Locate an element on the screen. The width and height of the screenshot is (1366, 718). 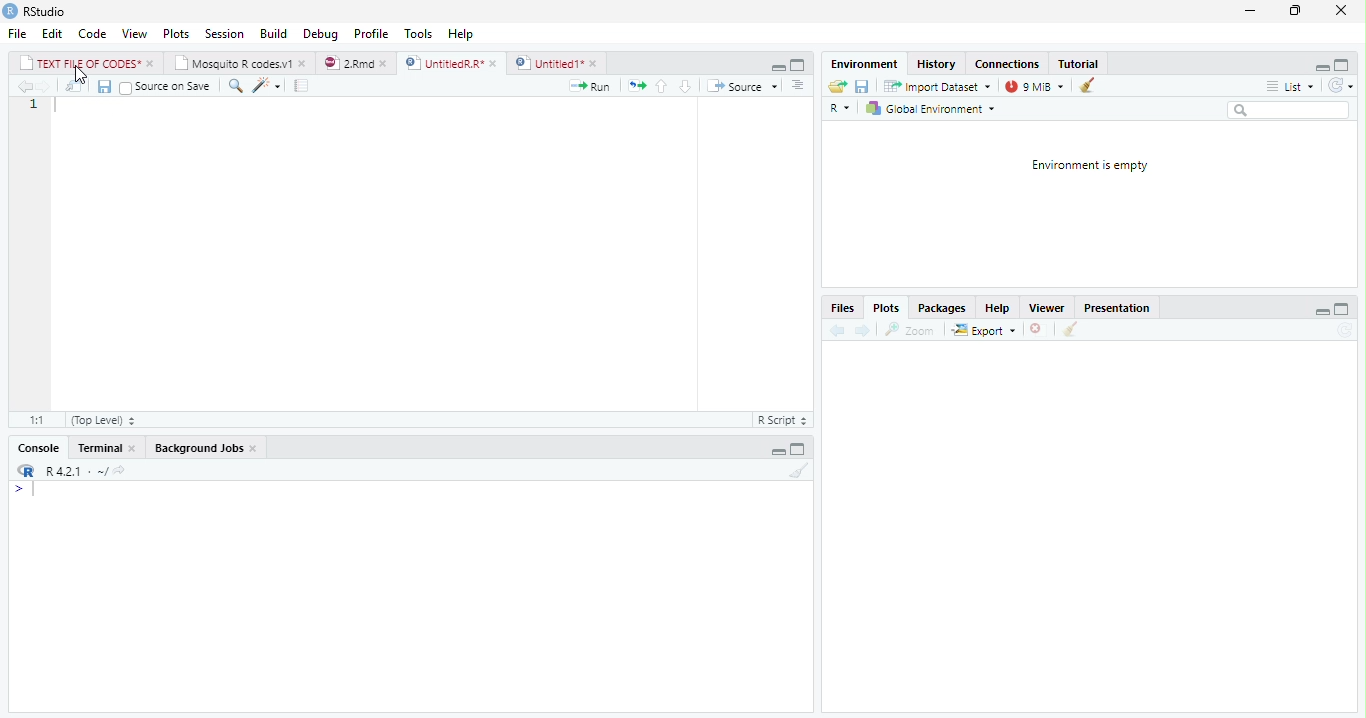
9 mb is located at coordinates (1036, 87).